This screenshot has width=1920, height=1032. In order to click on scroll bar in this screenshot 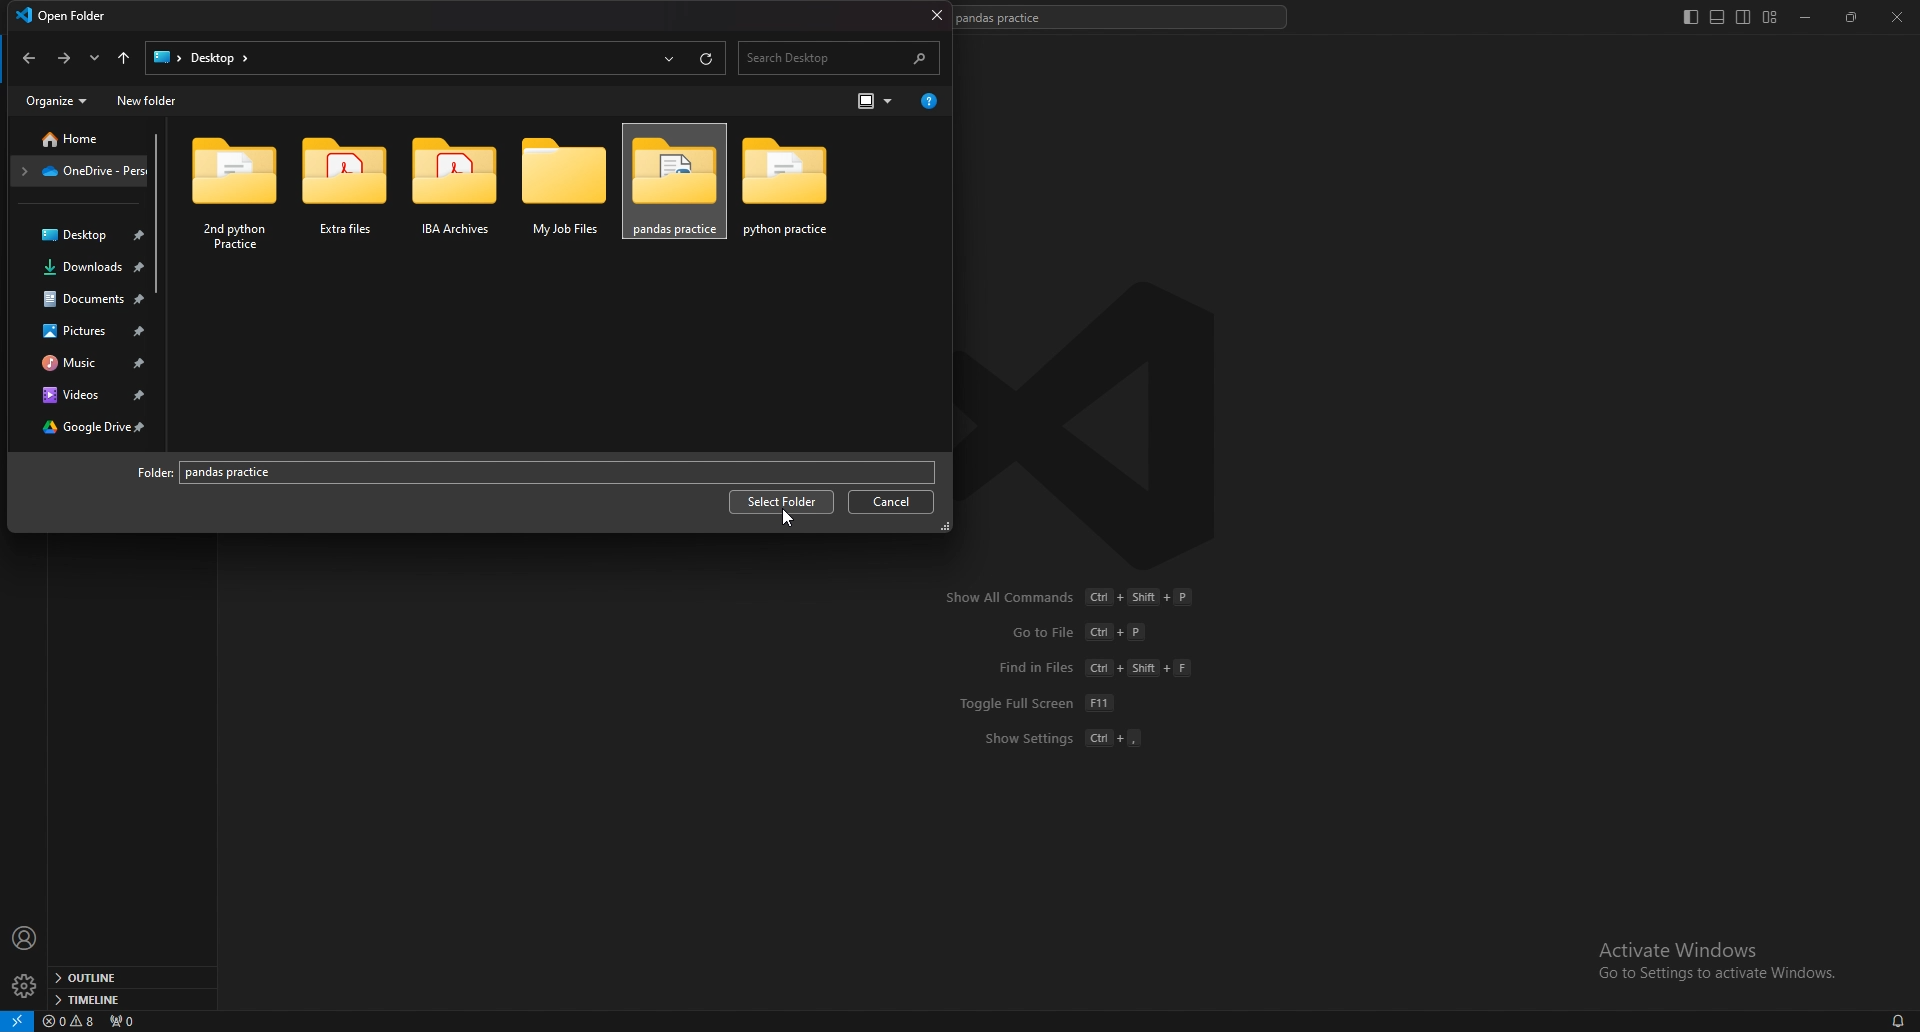, I will do `click(161, 213)`.